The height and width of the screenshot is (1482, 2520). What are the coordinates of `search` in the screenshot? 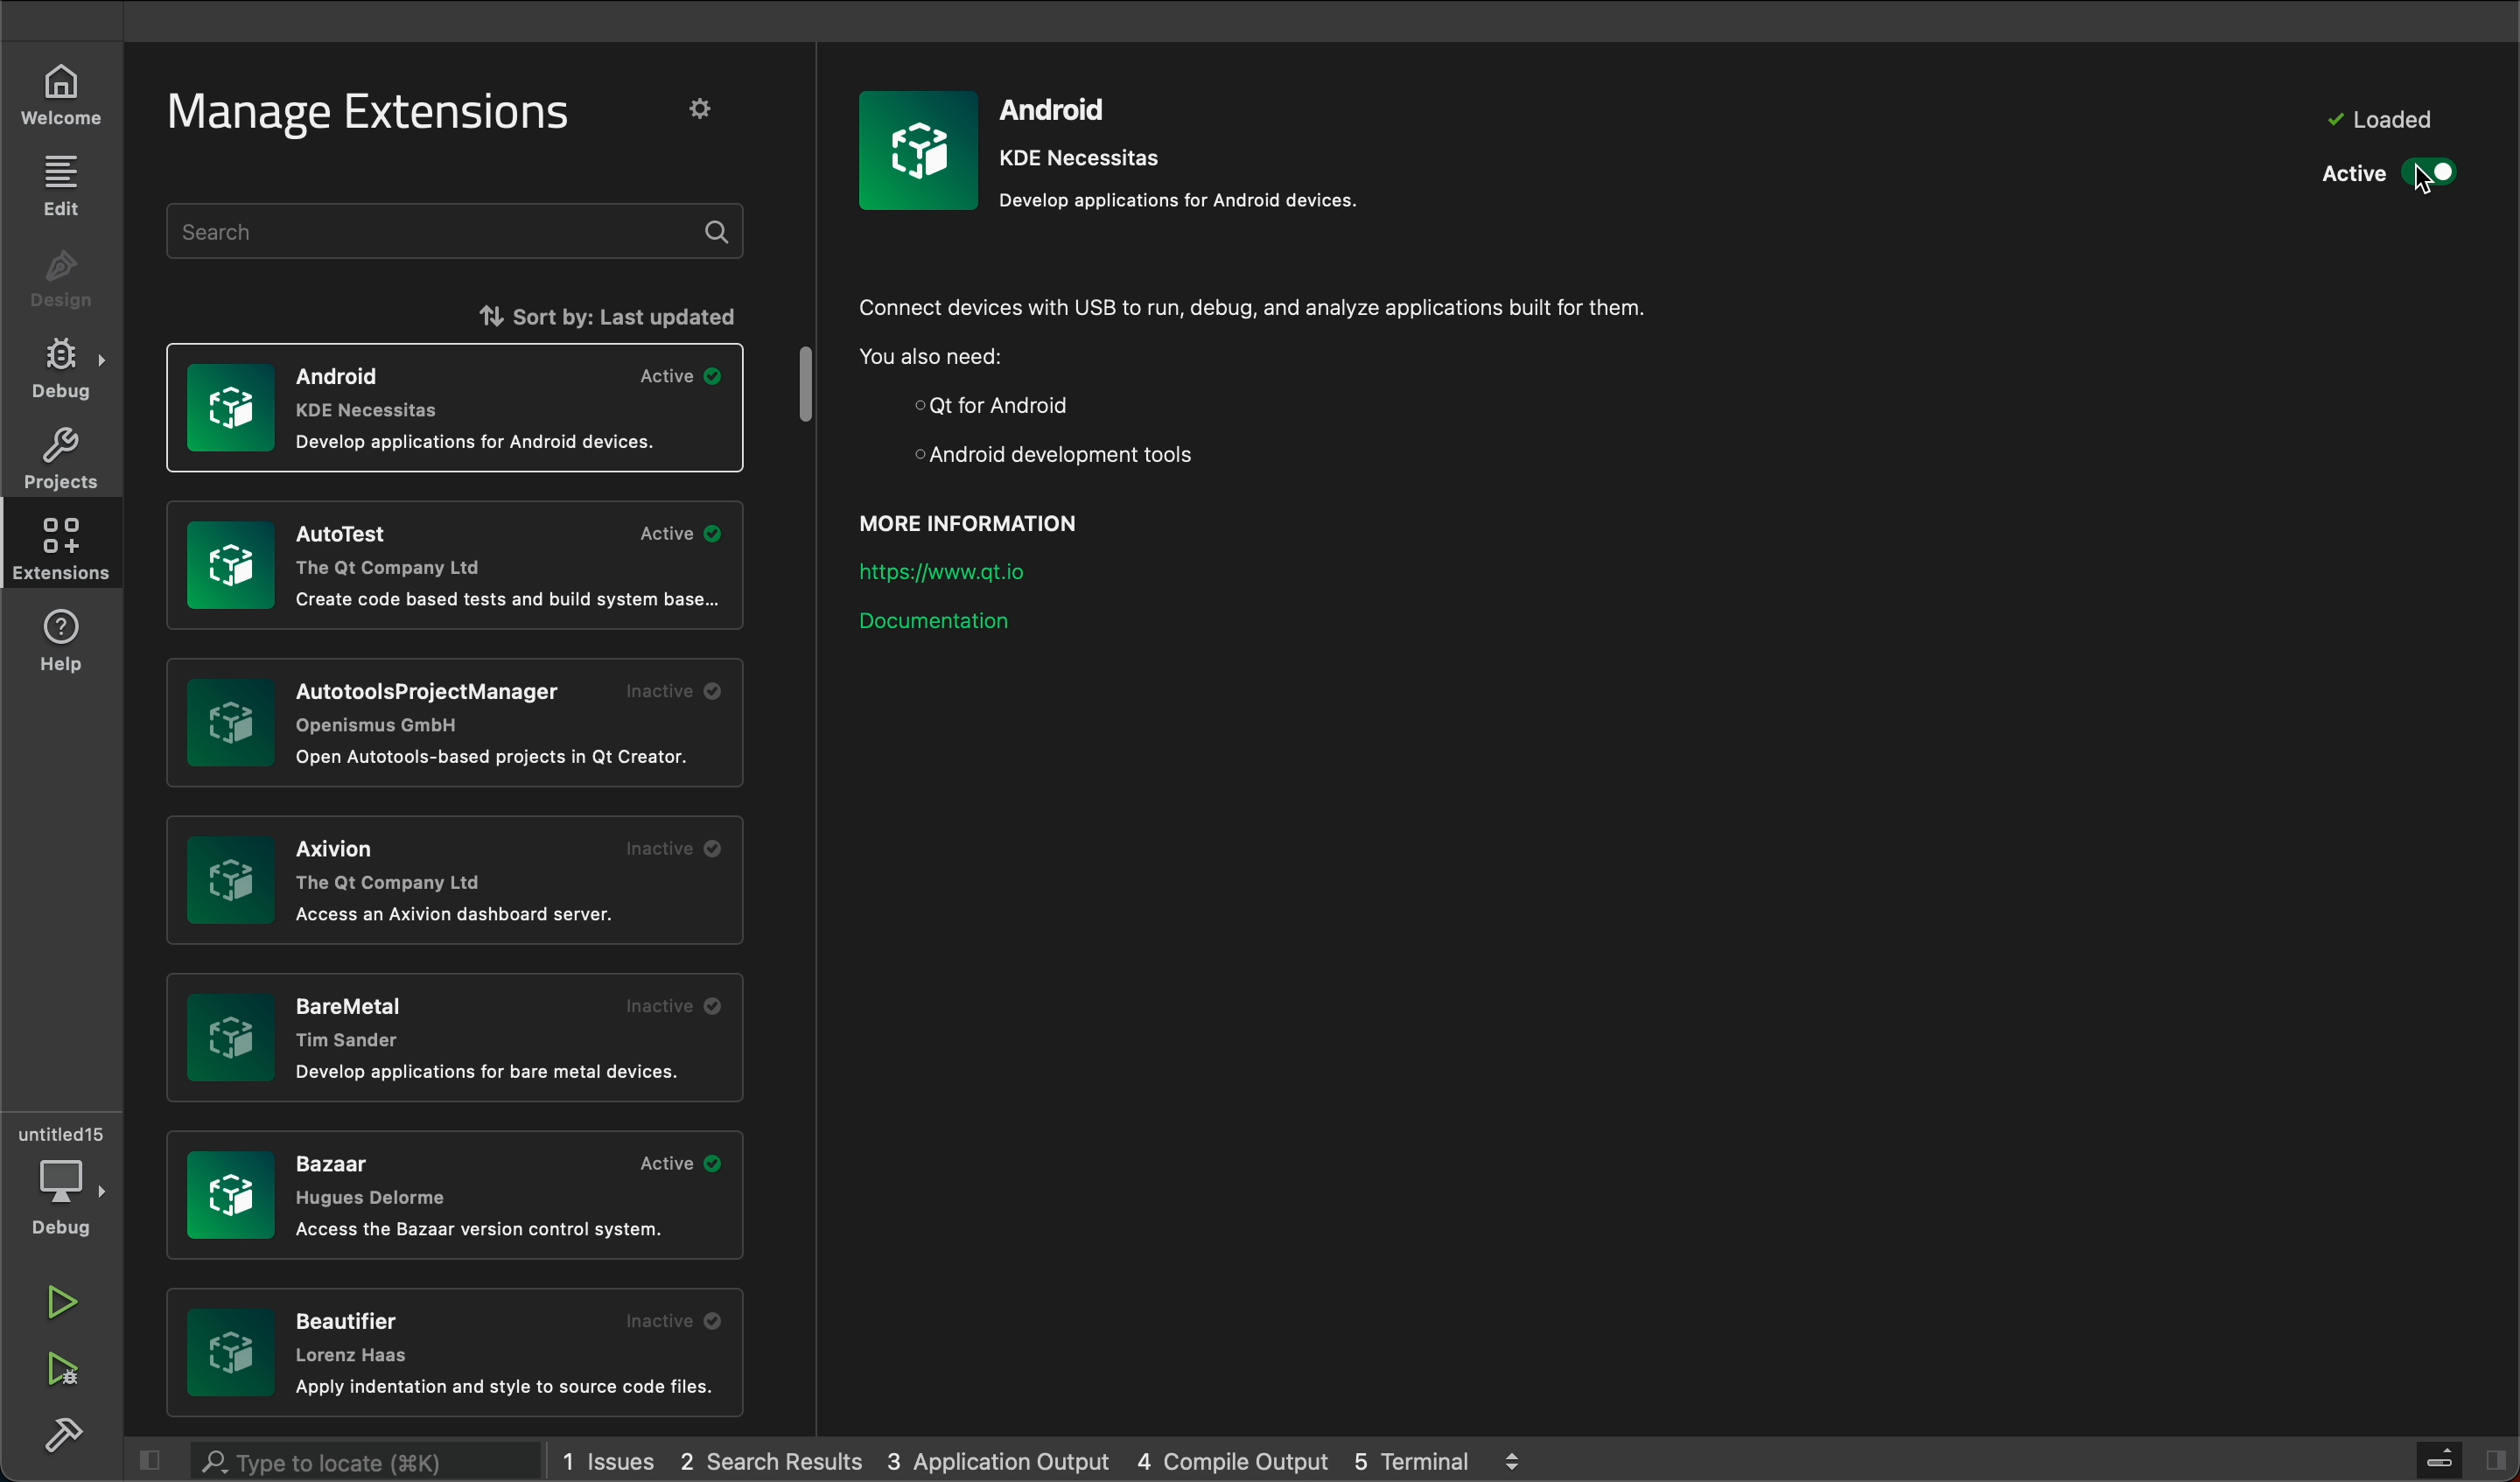 It's located at (338, 1461).